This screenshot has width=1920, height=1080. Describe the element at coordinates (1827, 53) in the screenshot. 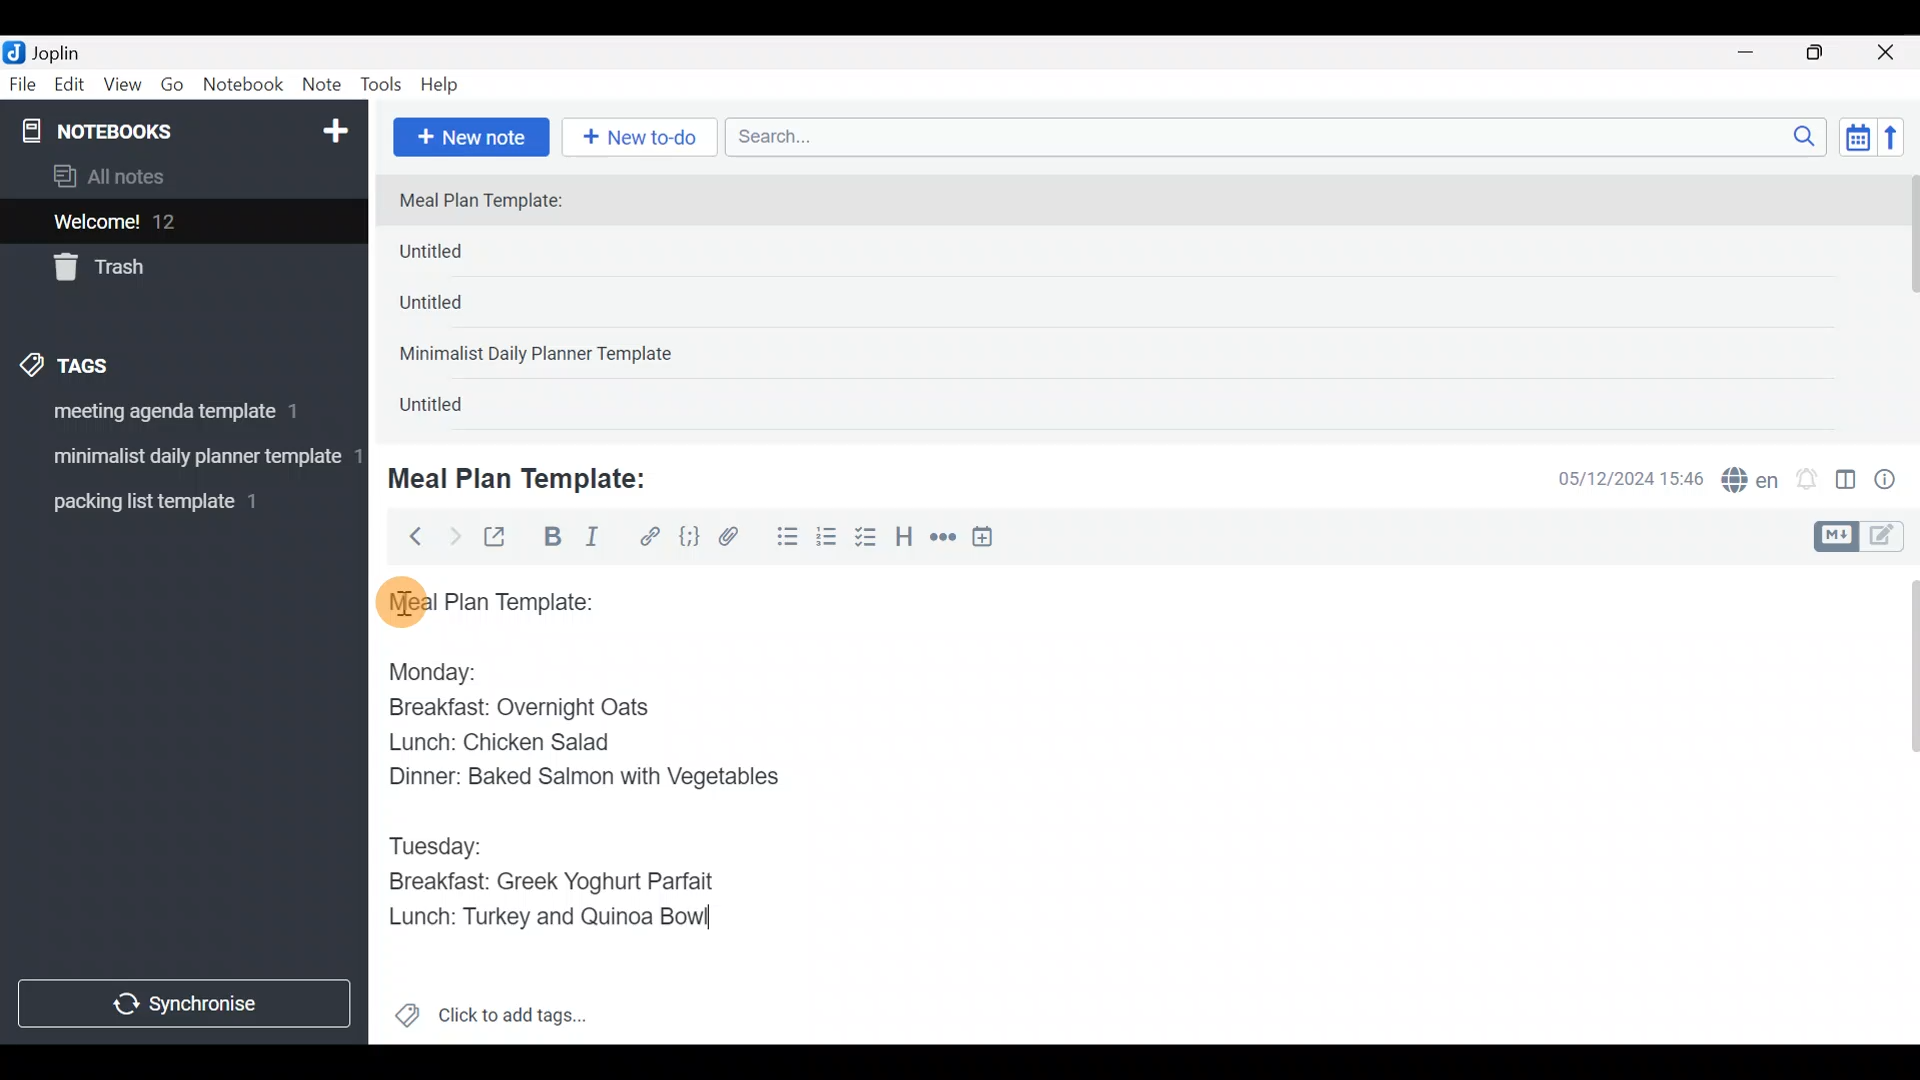

I see `Maximize` at that location.